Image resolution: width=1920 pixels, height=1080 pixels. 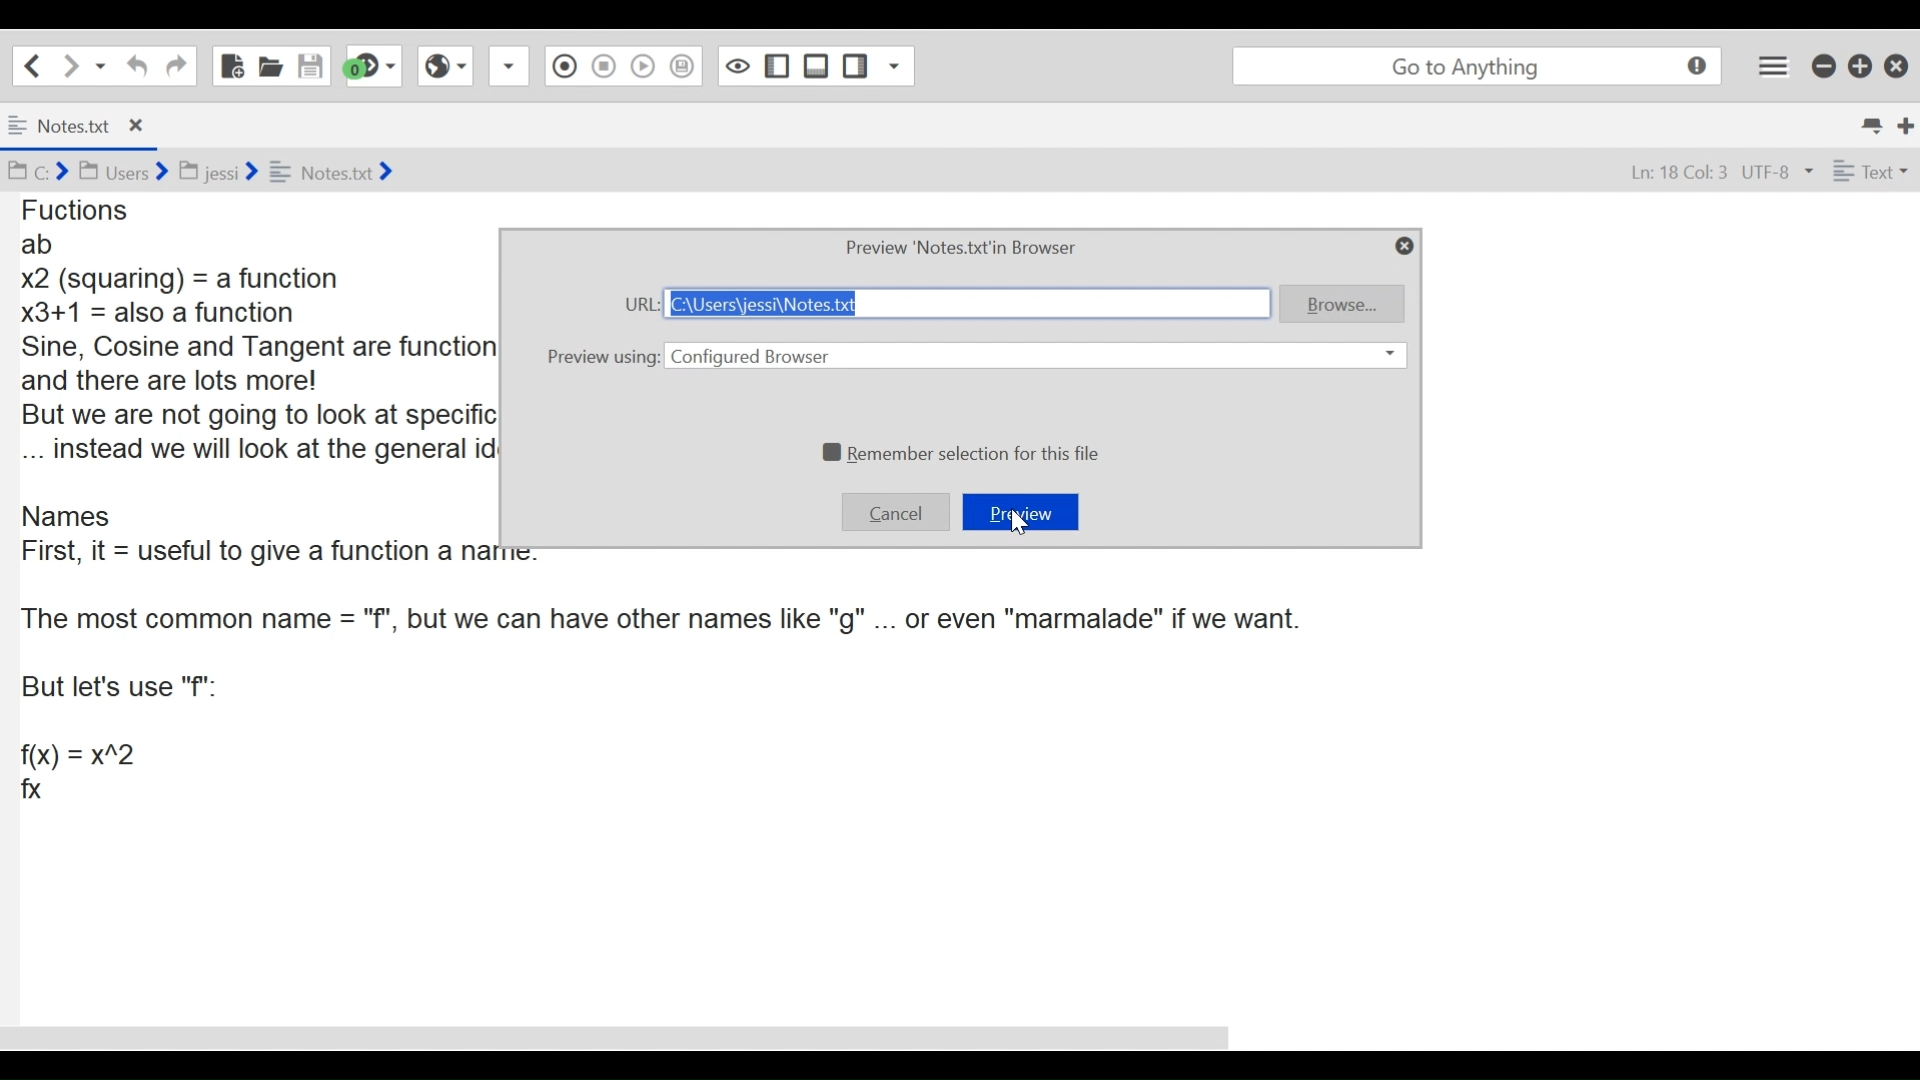 I want to click on close, so click(x=1897, y=63).